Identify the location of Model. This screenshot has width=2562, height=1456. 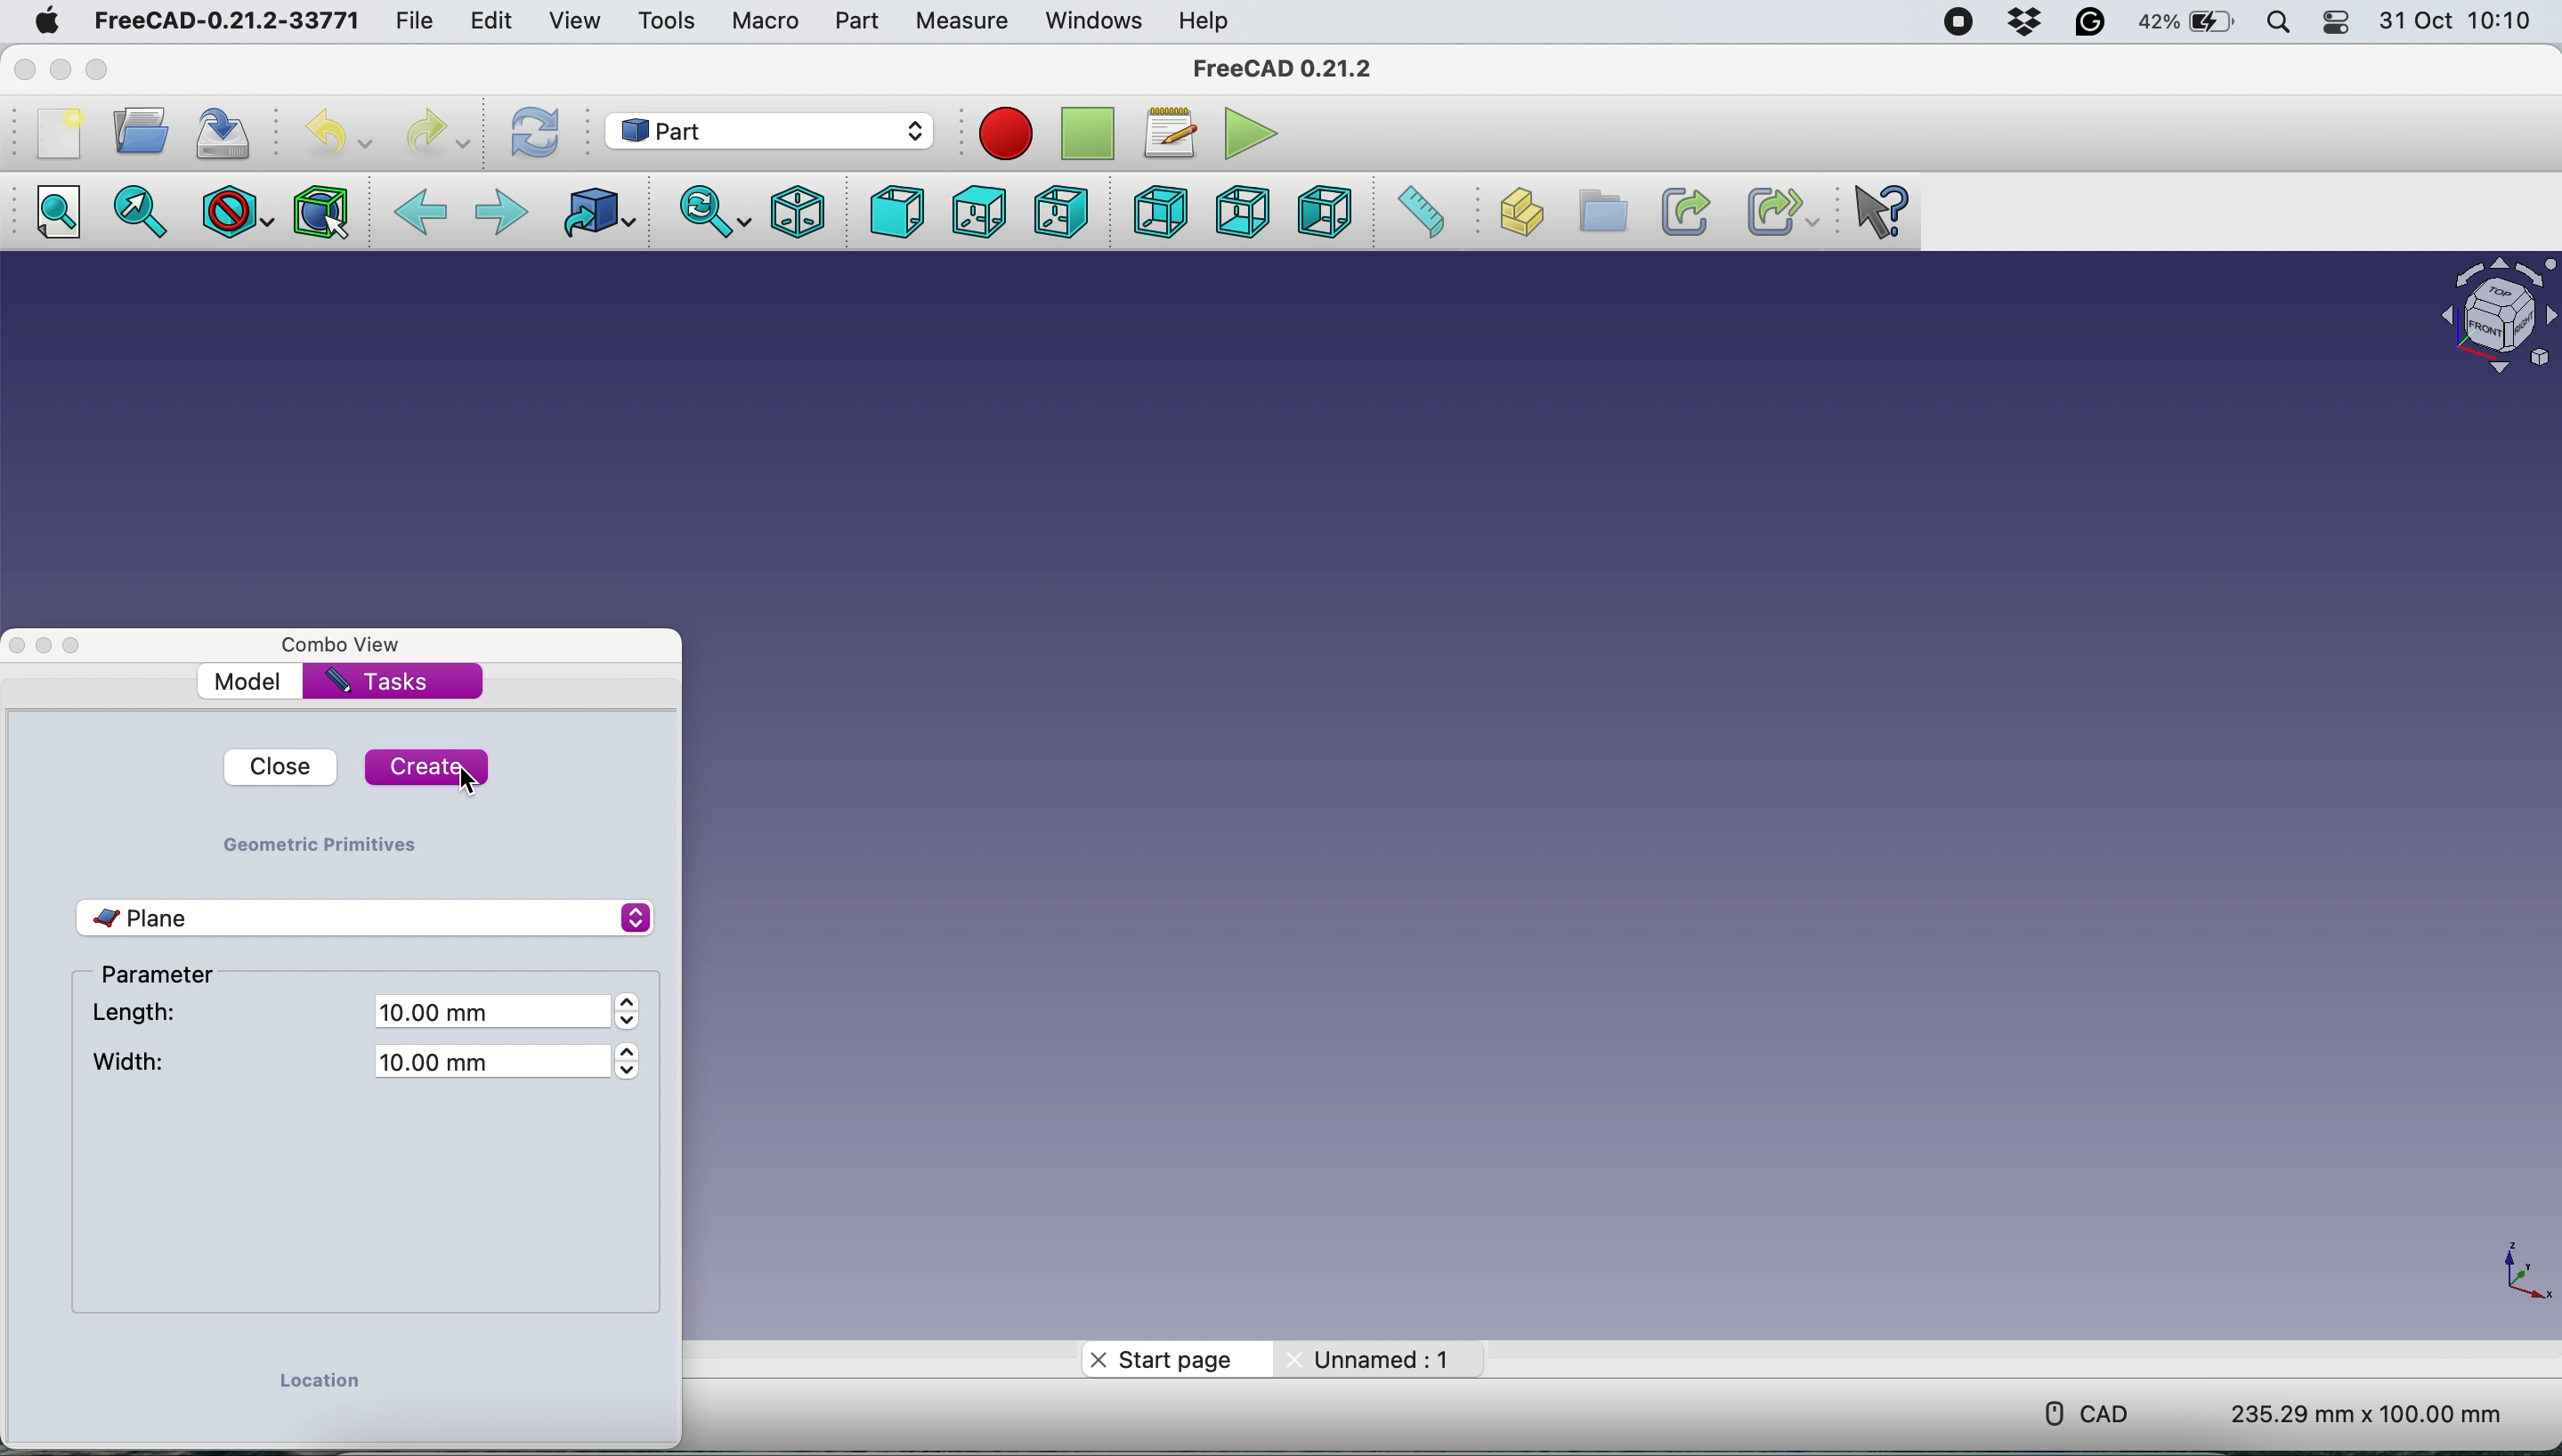
(253, 681).